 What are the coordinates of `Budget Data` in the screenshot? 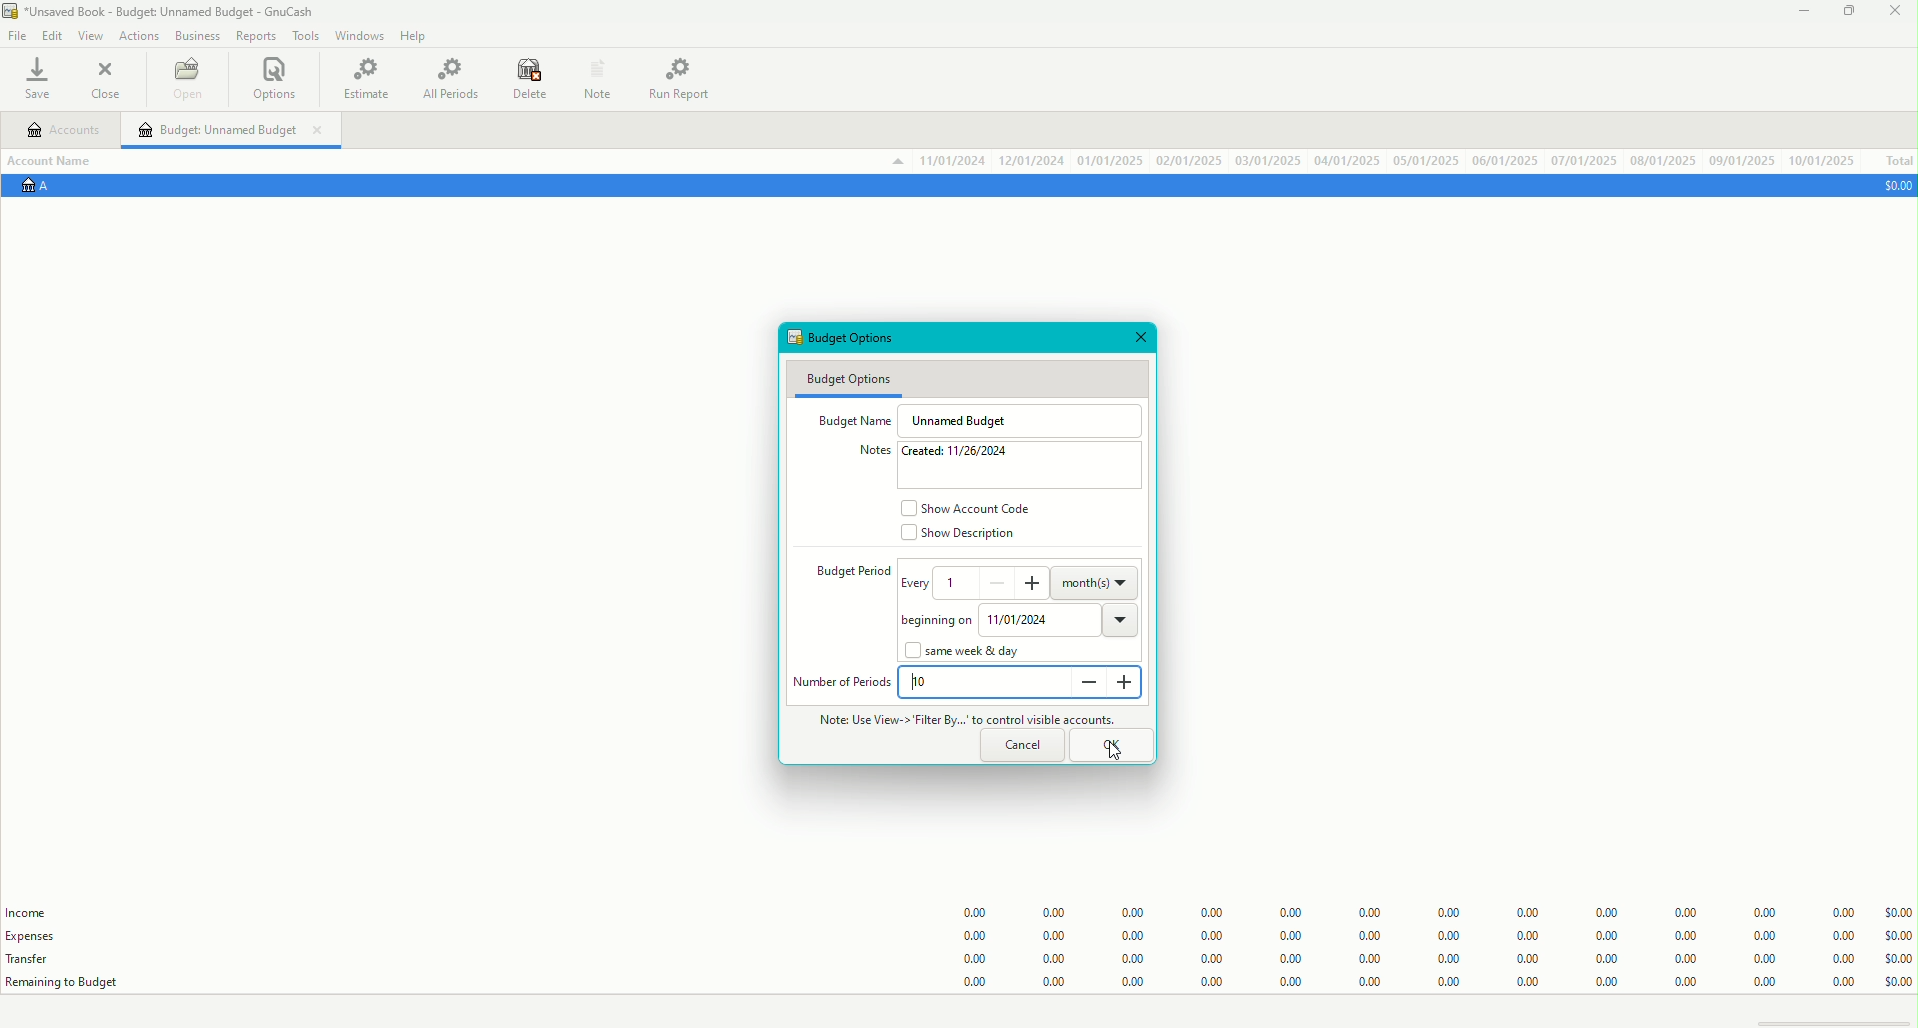 It's located at (1417, 939).